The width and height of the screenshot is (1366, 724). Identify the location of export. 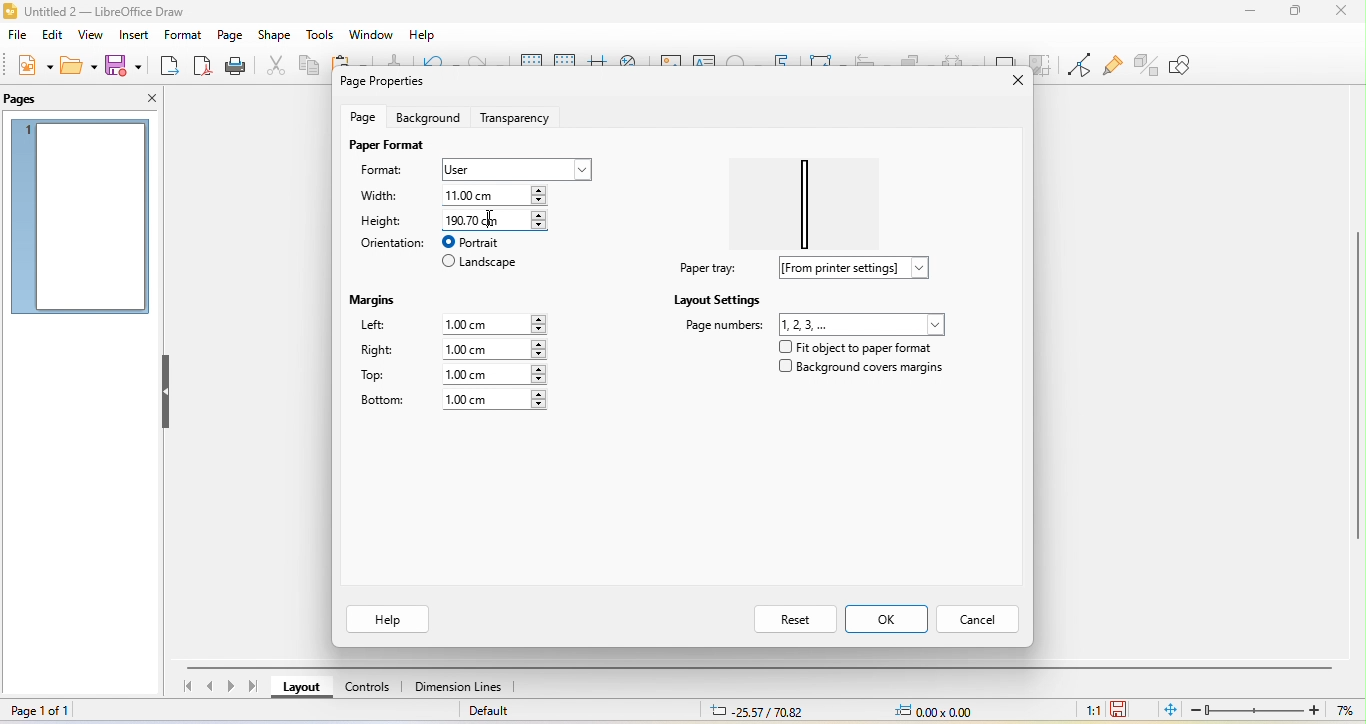
(170, 67).